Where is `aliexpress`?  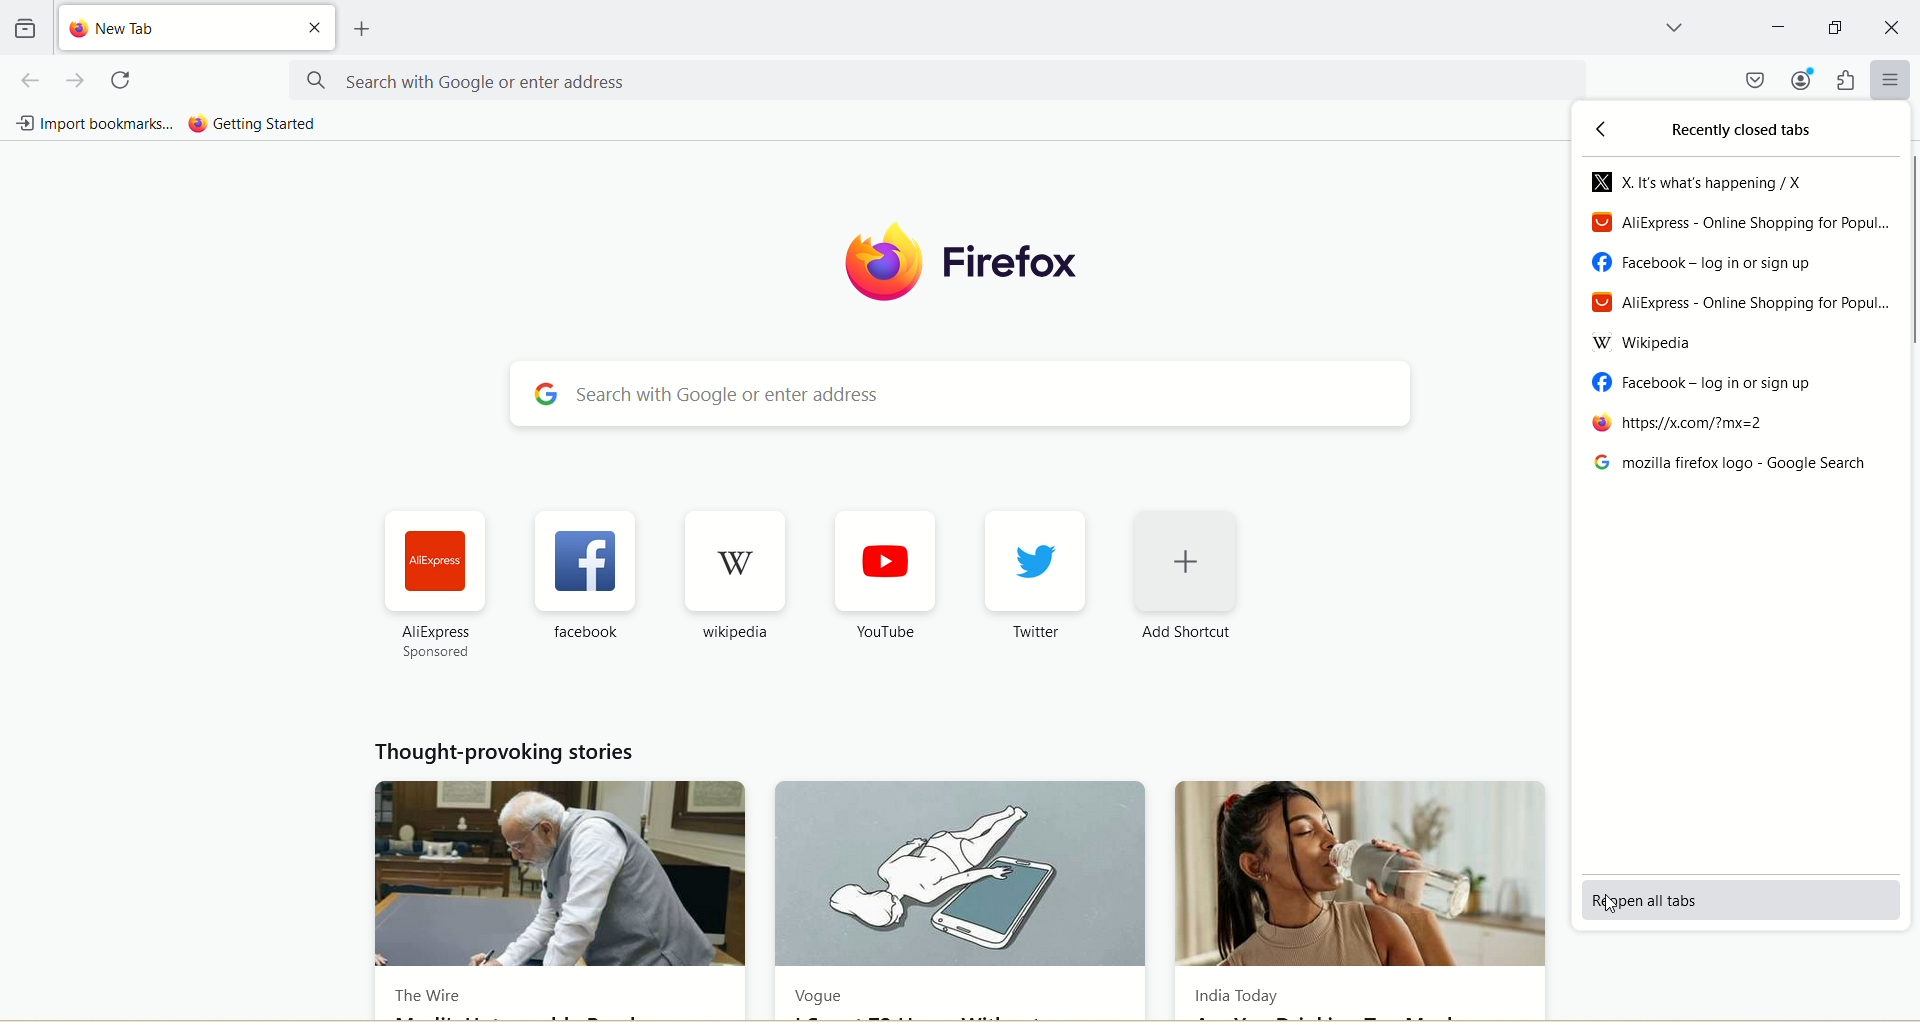
aliexpress is located at coordinates (437, 565).